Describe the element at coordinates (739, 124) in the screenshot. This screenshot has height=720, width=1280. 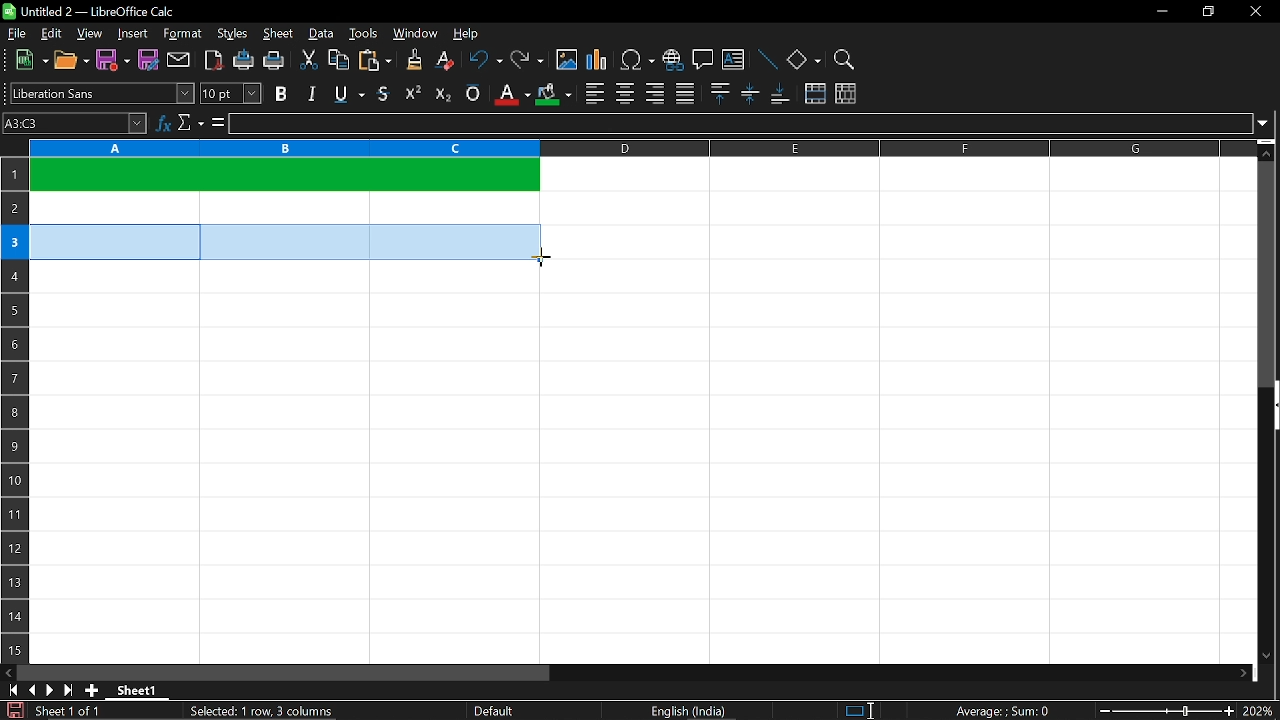
I see `input line` at that location.